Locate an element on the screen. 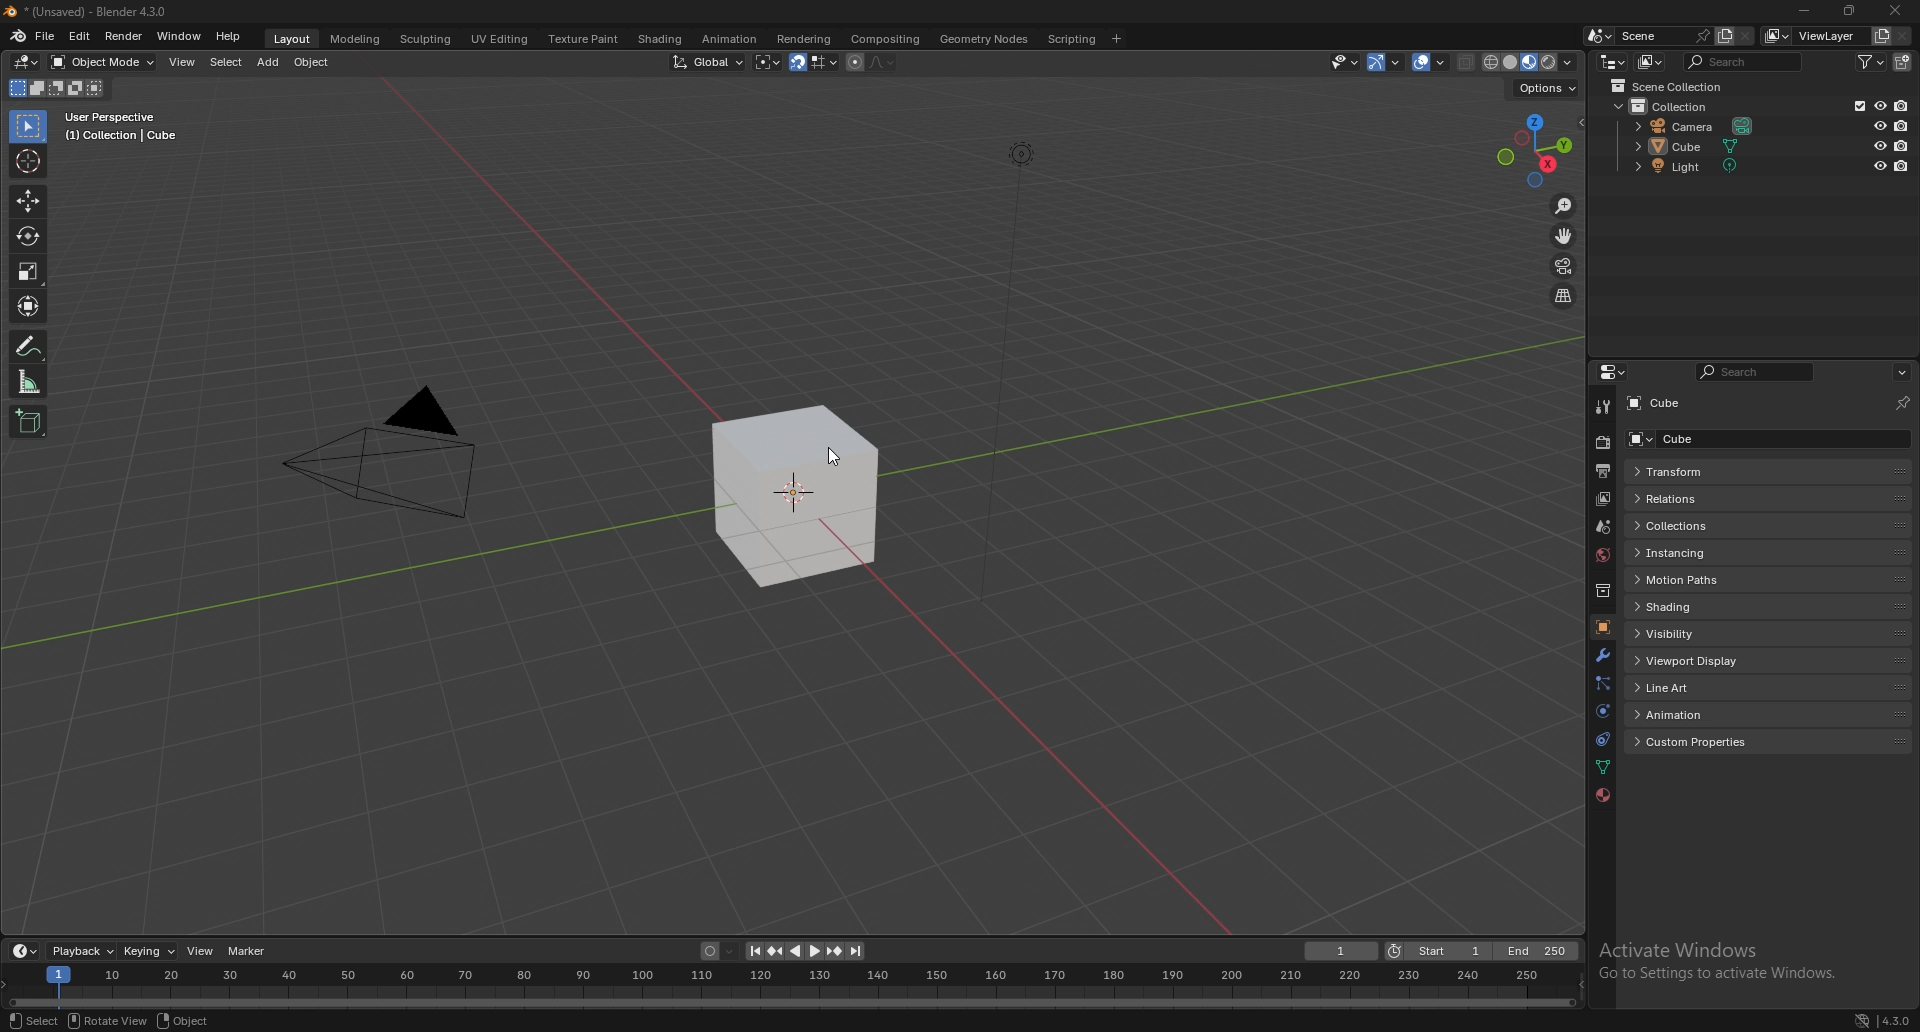 This screenshot has height=1032, width=1920. zoom is located at coordinates (1564, 208).